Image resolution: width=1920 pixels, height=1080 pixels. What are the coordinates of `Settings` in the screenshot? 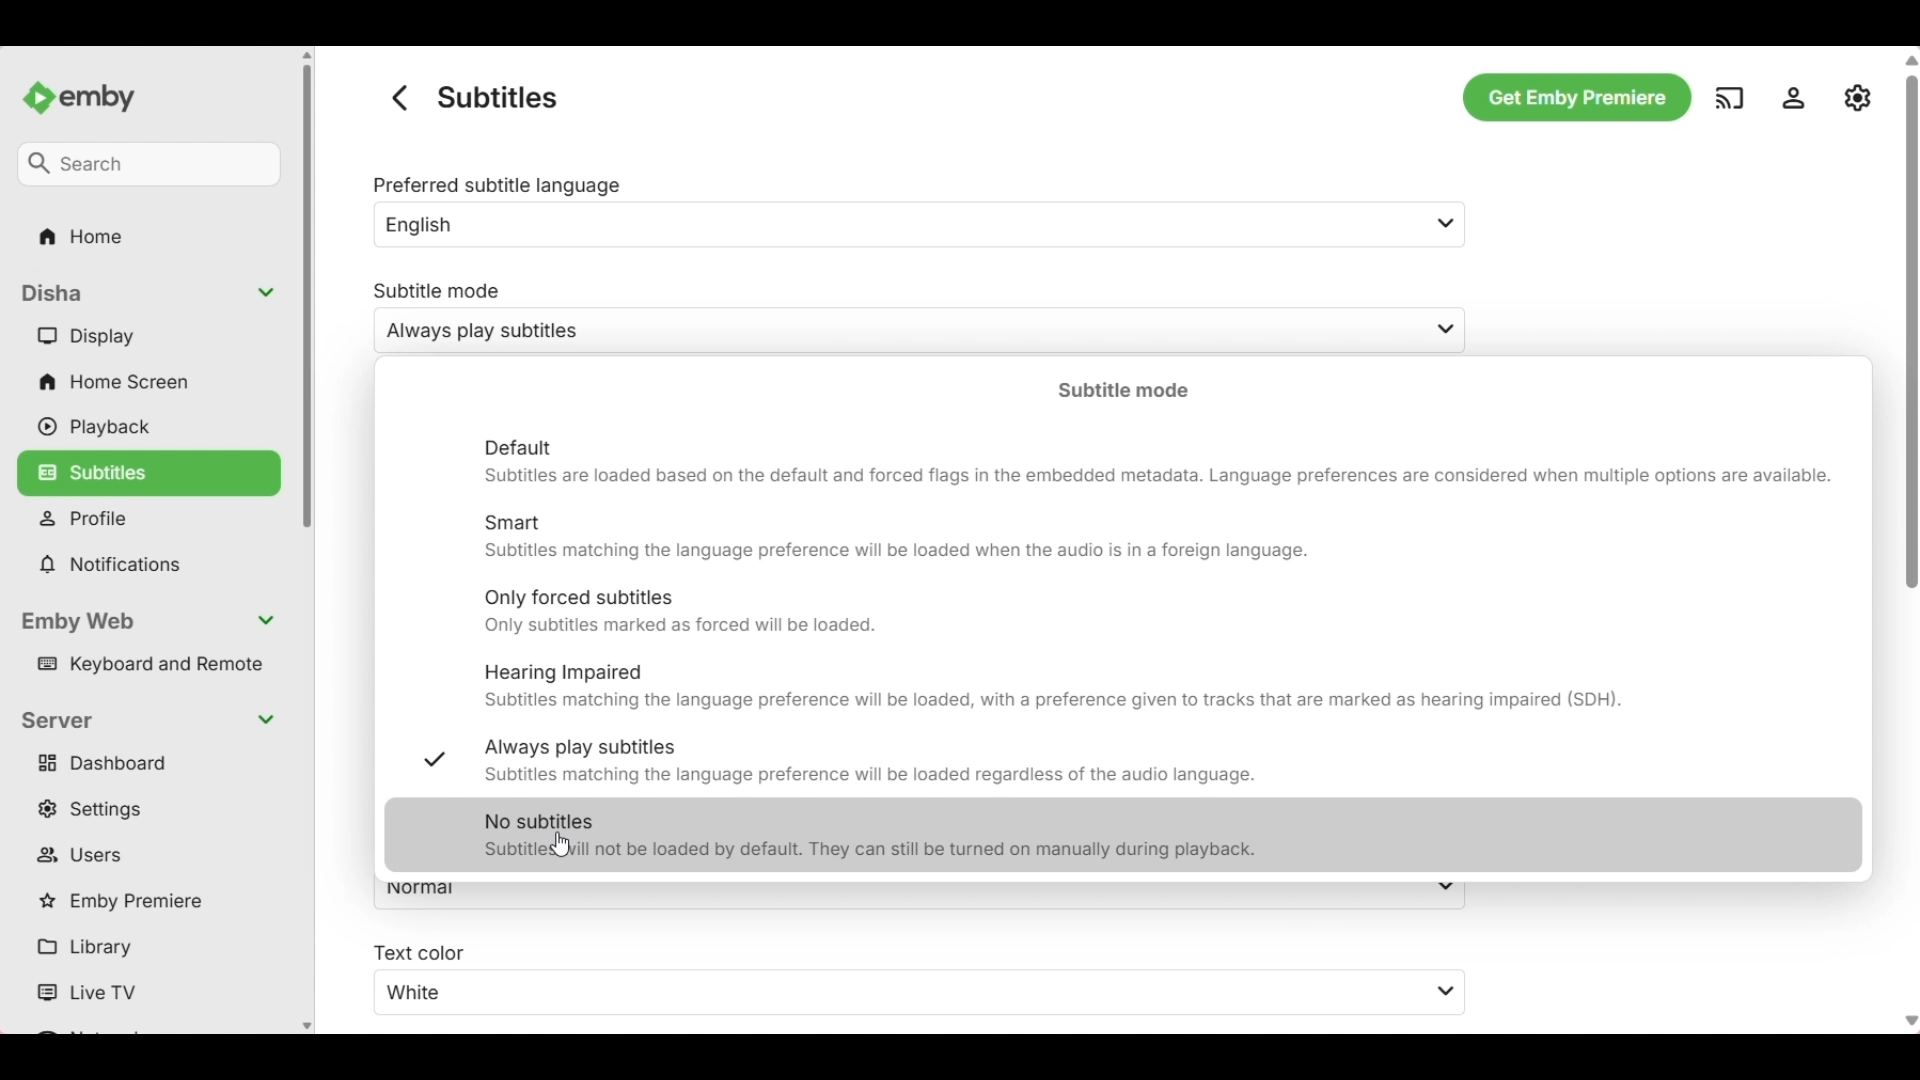 It's located at (153, 809).